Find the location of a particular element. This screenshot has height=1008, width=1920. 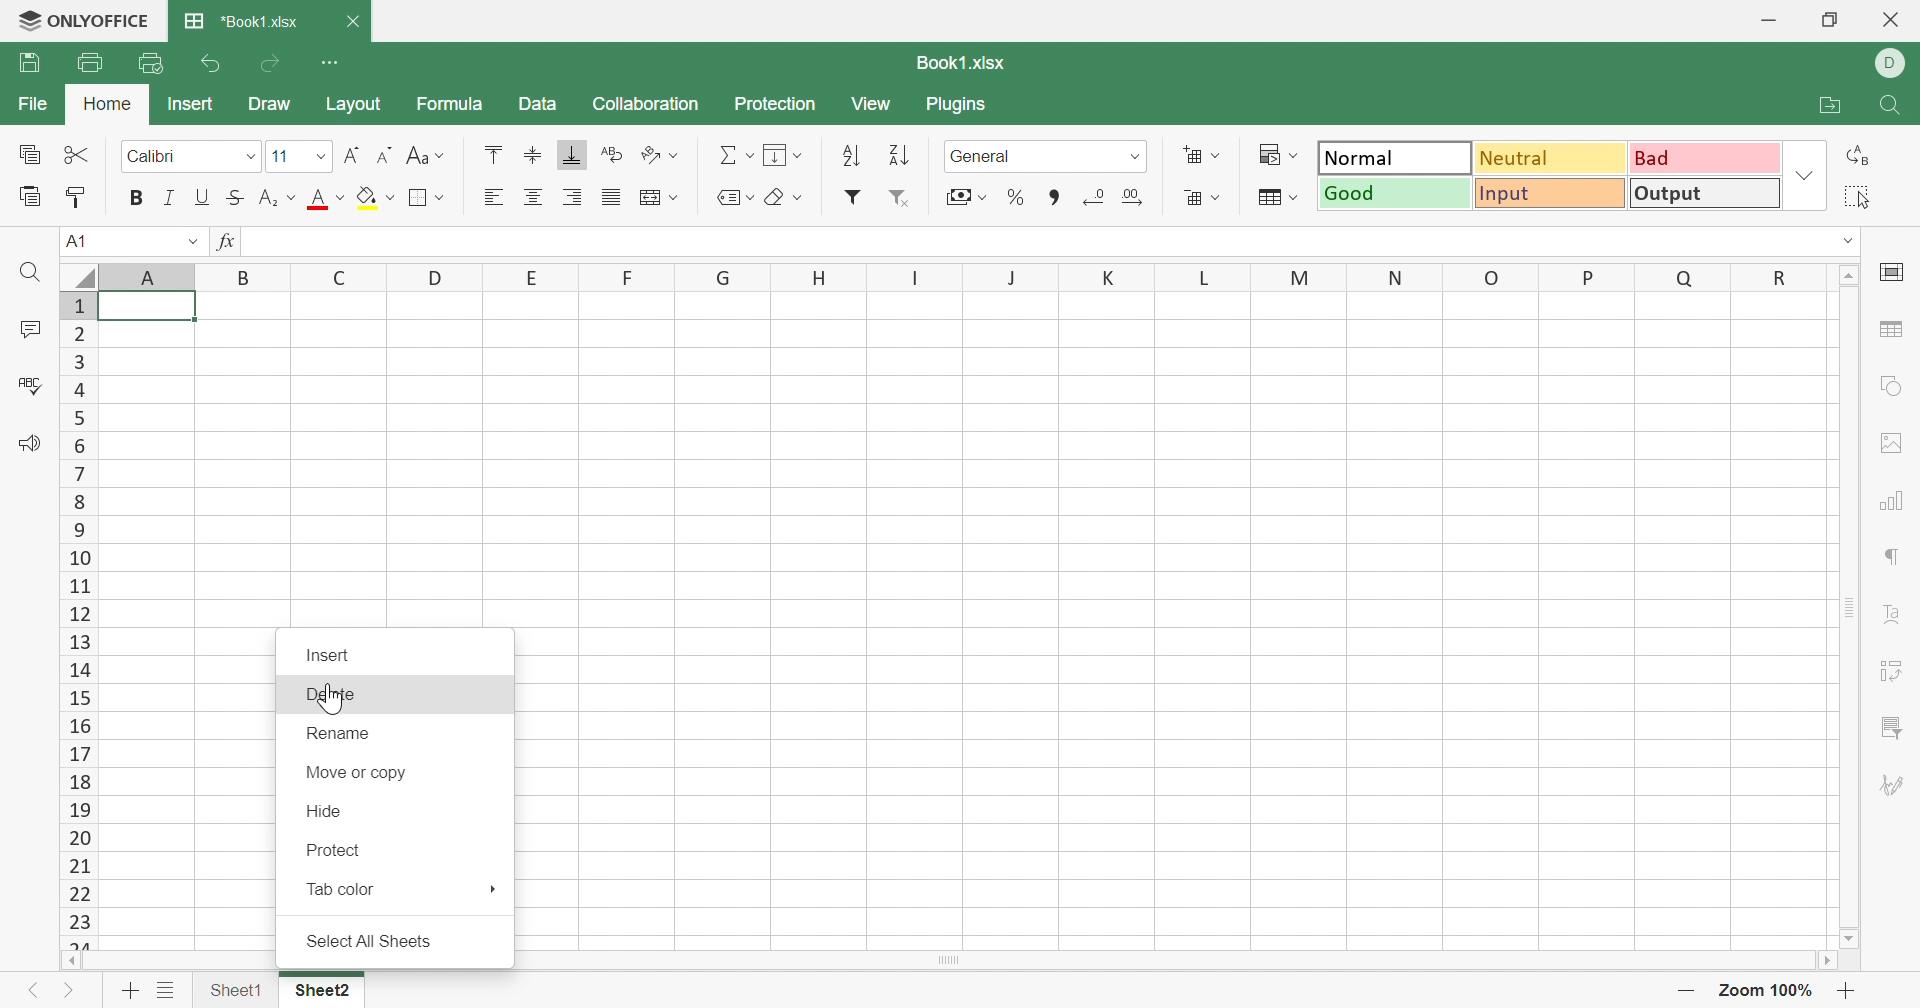

Slide settings is located at coordinates (1891, 269).